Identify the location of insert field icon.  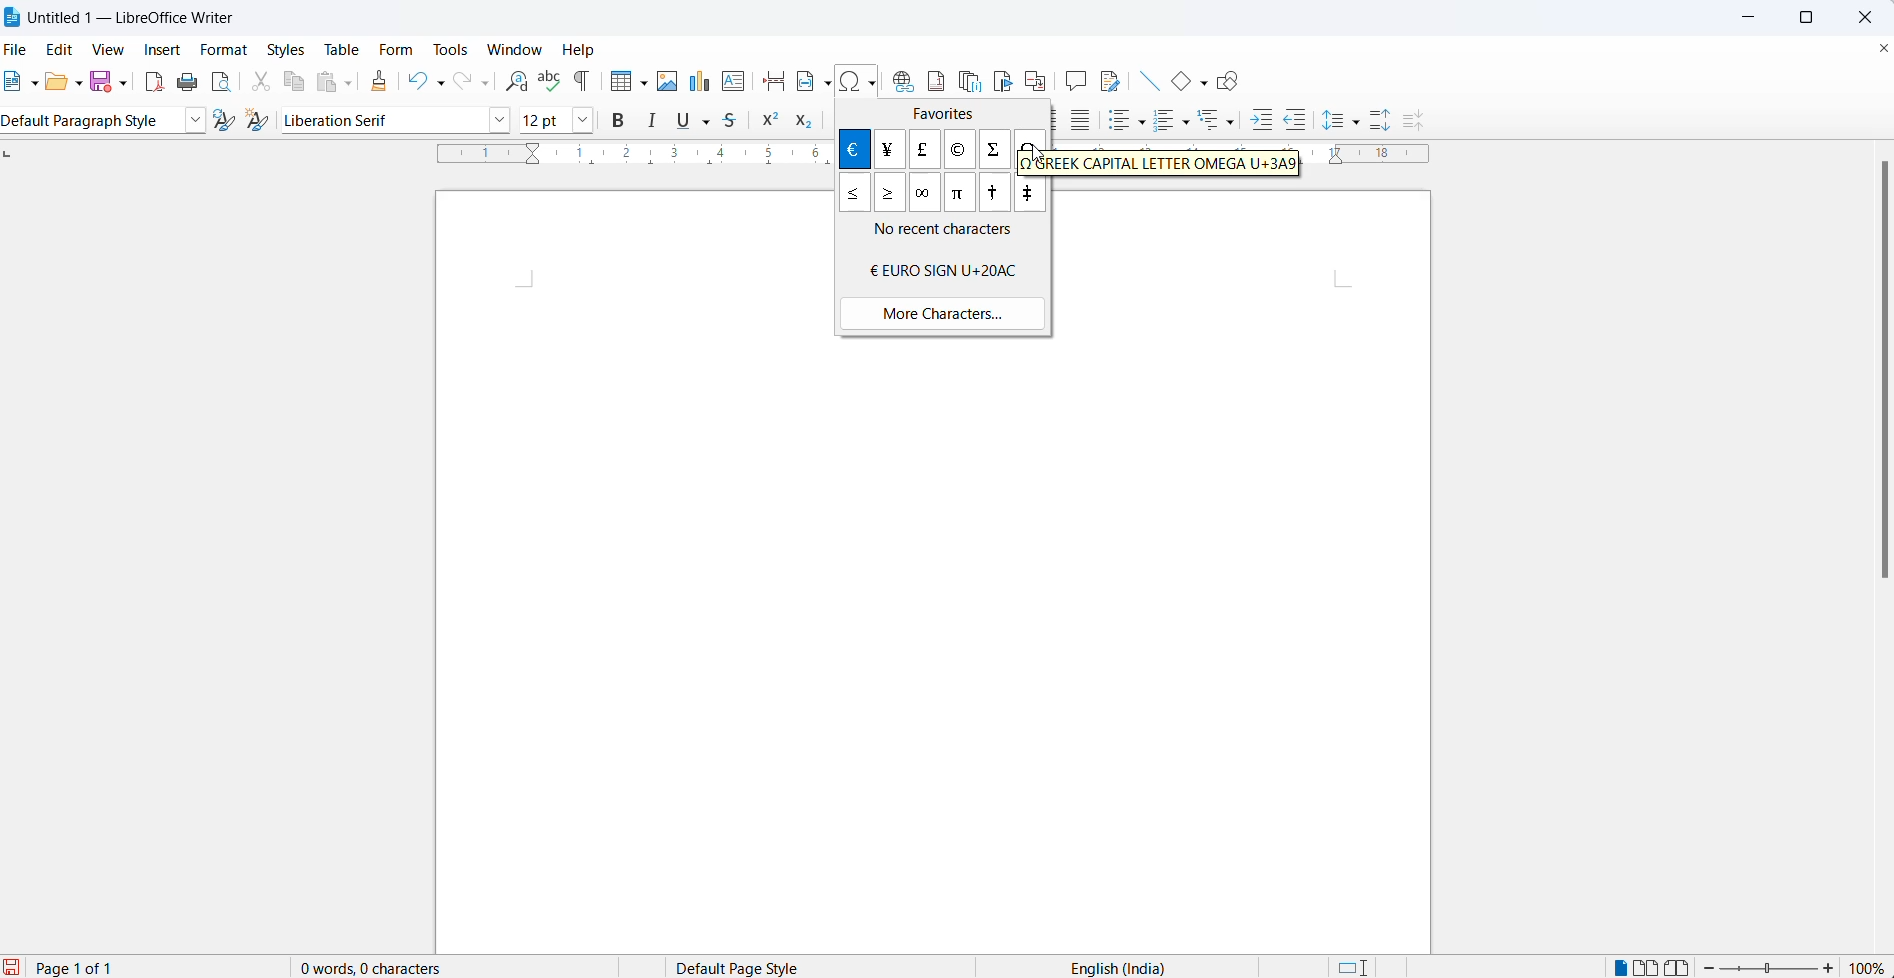
(800, 82).